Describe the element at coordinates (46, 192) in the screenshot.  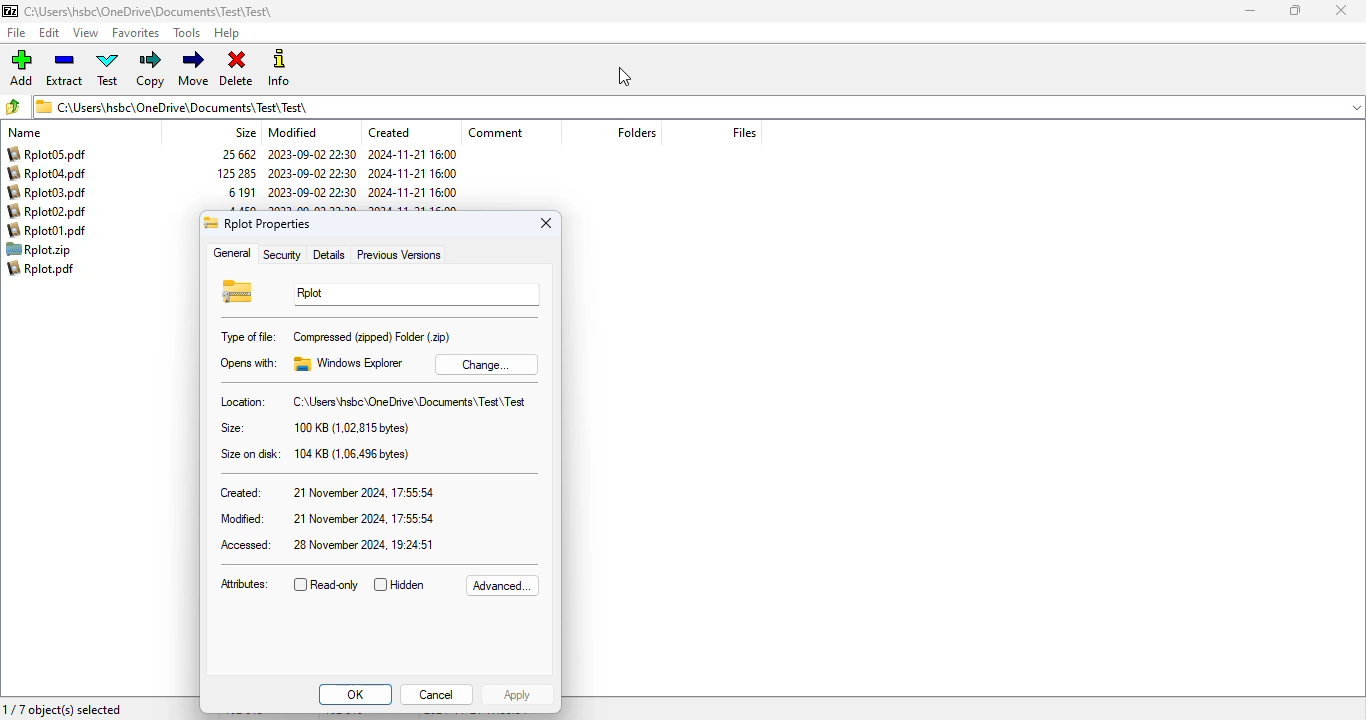
I see `file name` at that location.